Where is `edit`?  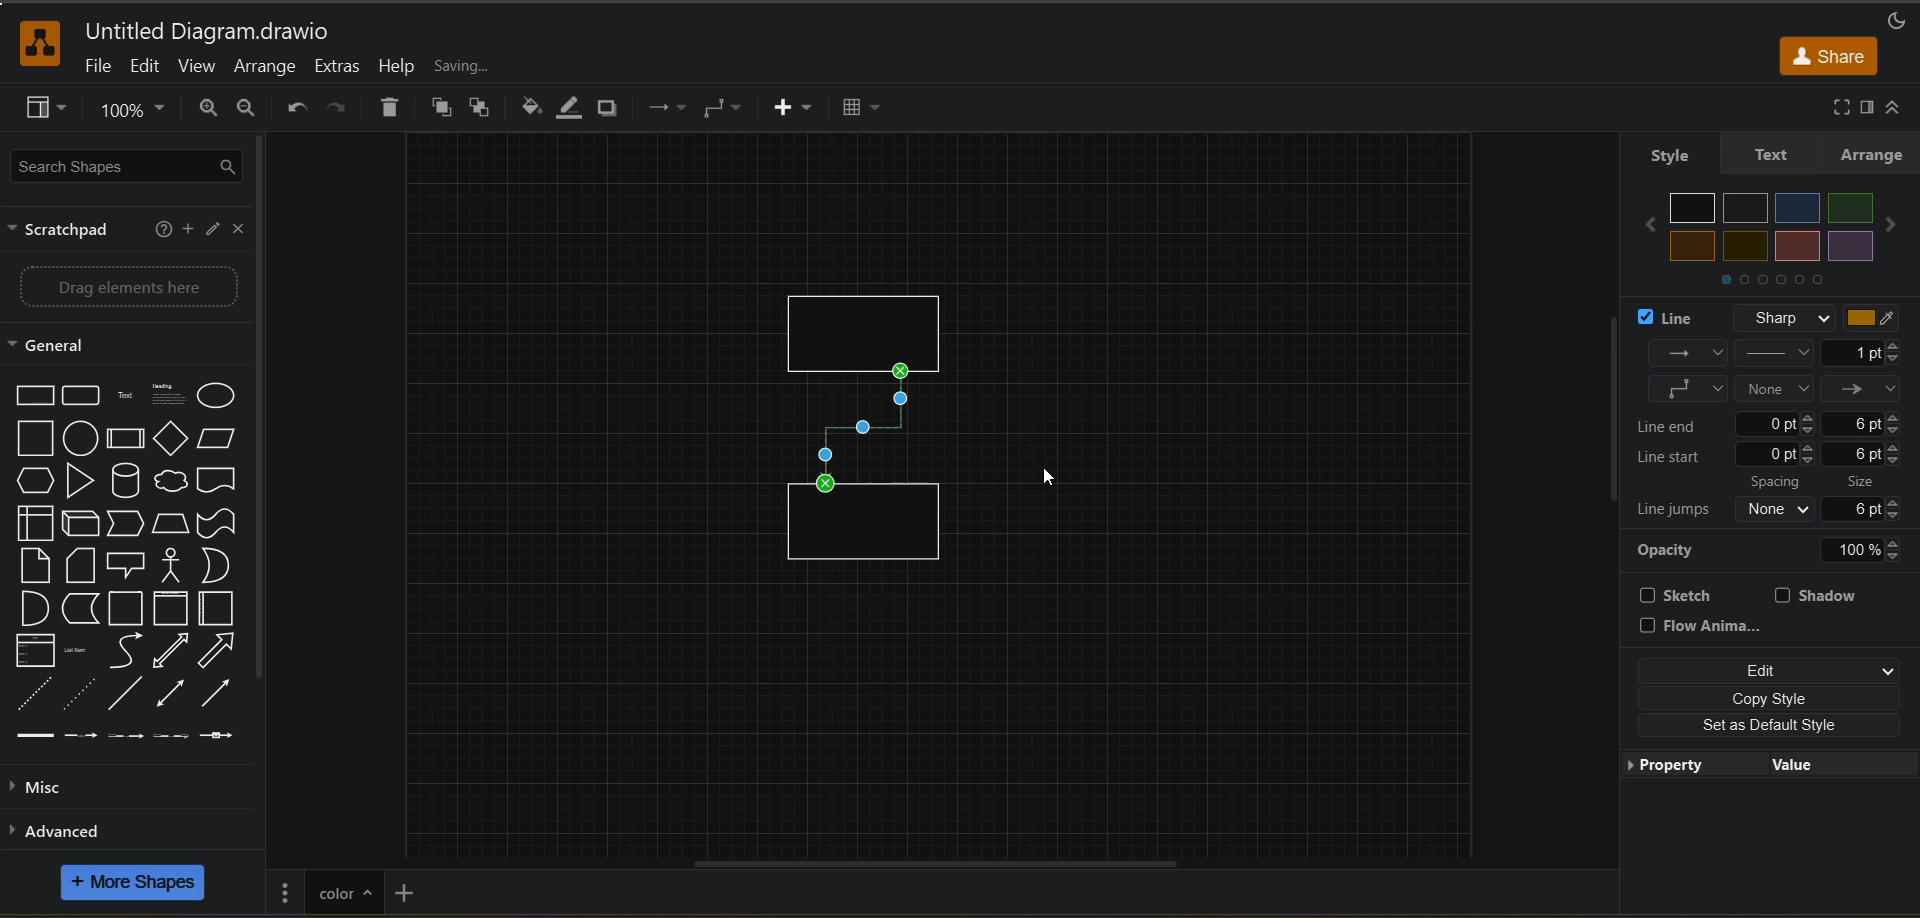 edit is located at coordinates (1769, 672).